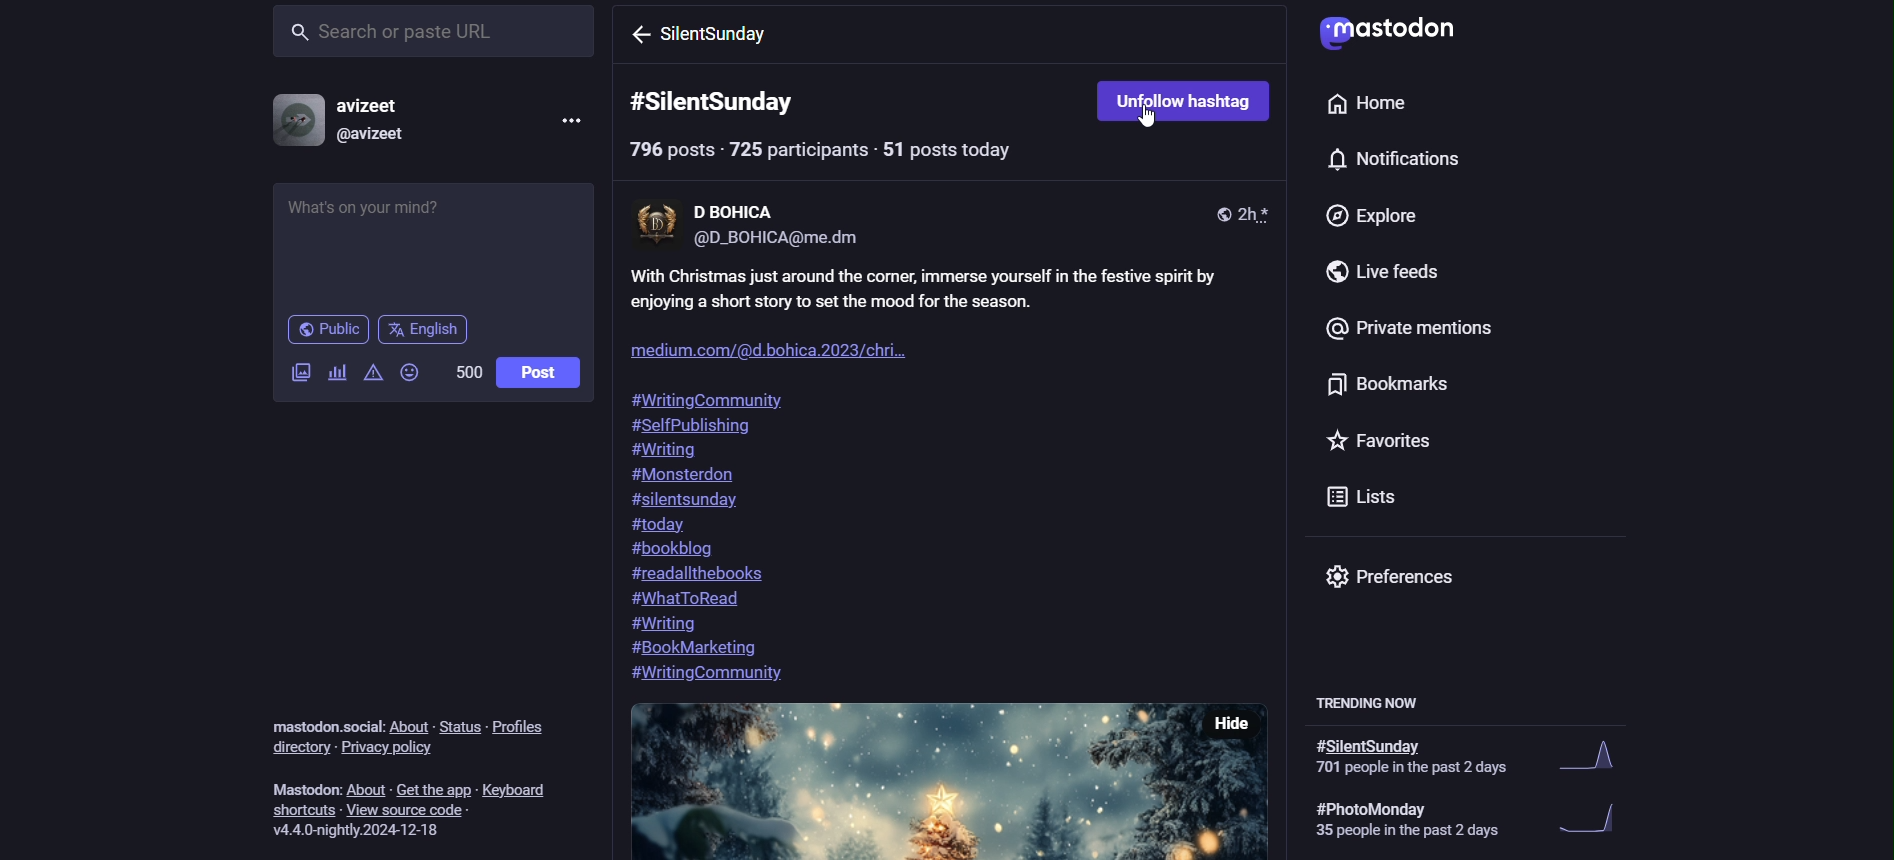  I want to click on add poll, so click(338, 371).